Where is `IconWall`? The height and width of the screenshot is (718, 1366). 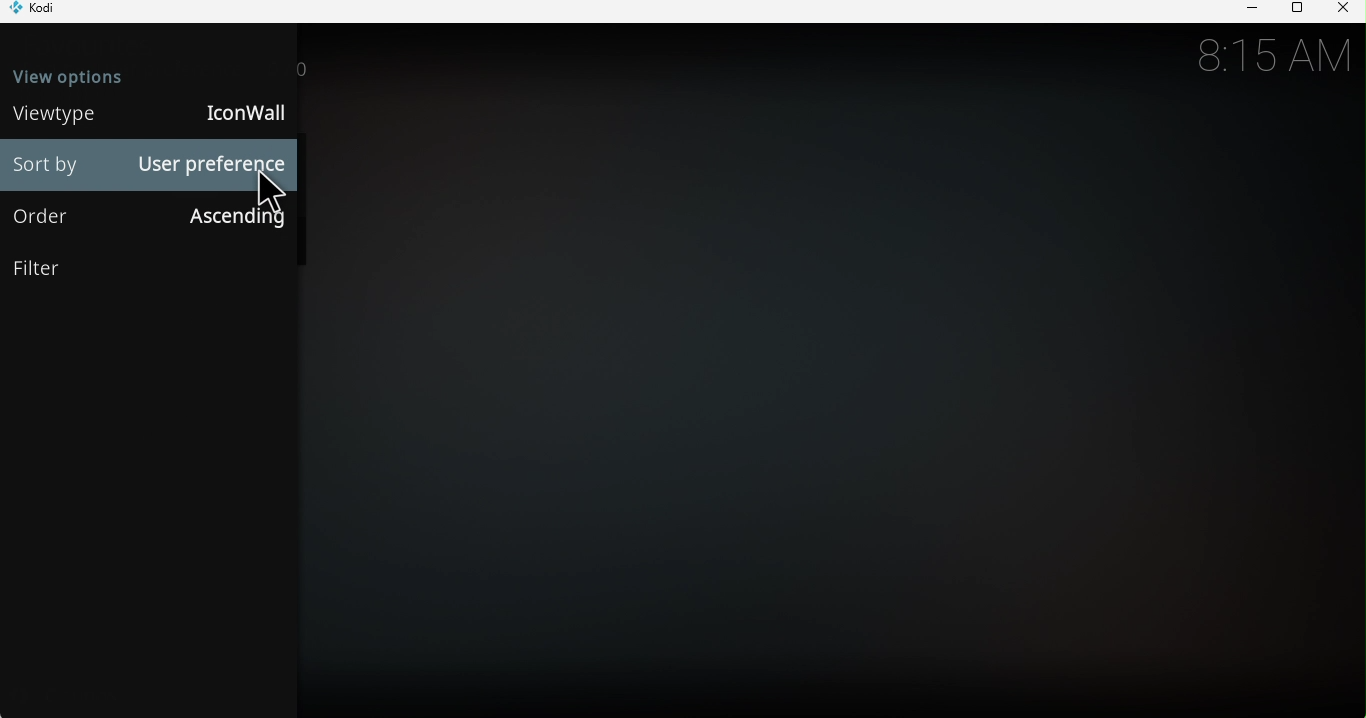 IconWall is located at coordinates (249, 113).